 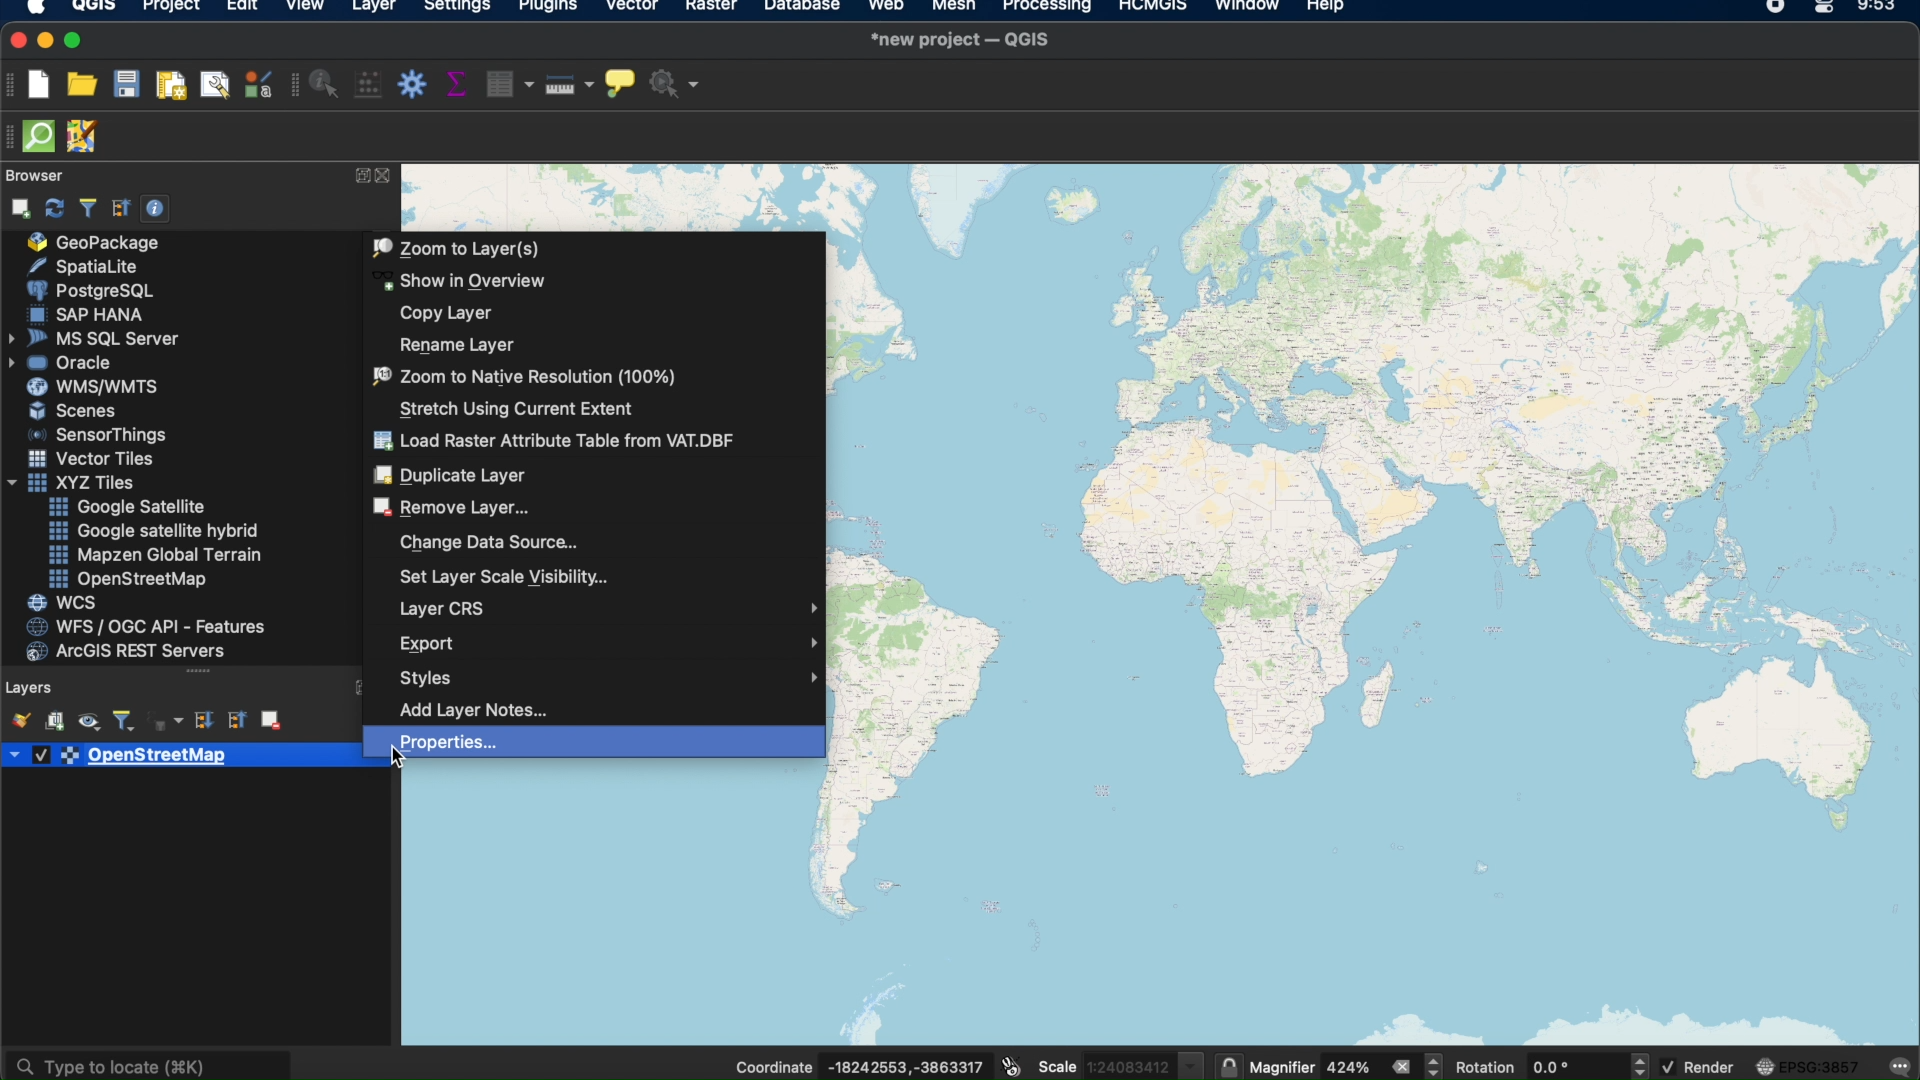 What do you see at coordinates (614, 910) in the screenshot?
I see `background` at bounding box center [614, 910].